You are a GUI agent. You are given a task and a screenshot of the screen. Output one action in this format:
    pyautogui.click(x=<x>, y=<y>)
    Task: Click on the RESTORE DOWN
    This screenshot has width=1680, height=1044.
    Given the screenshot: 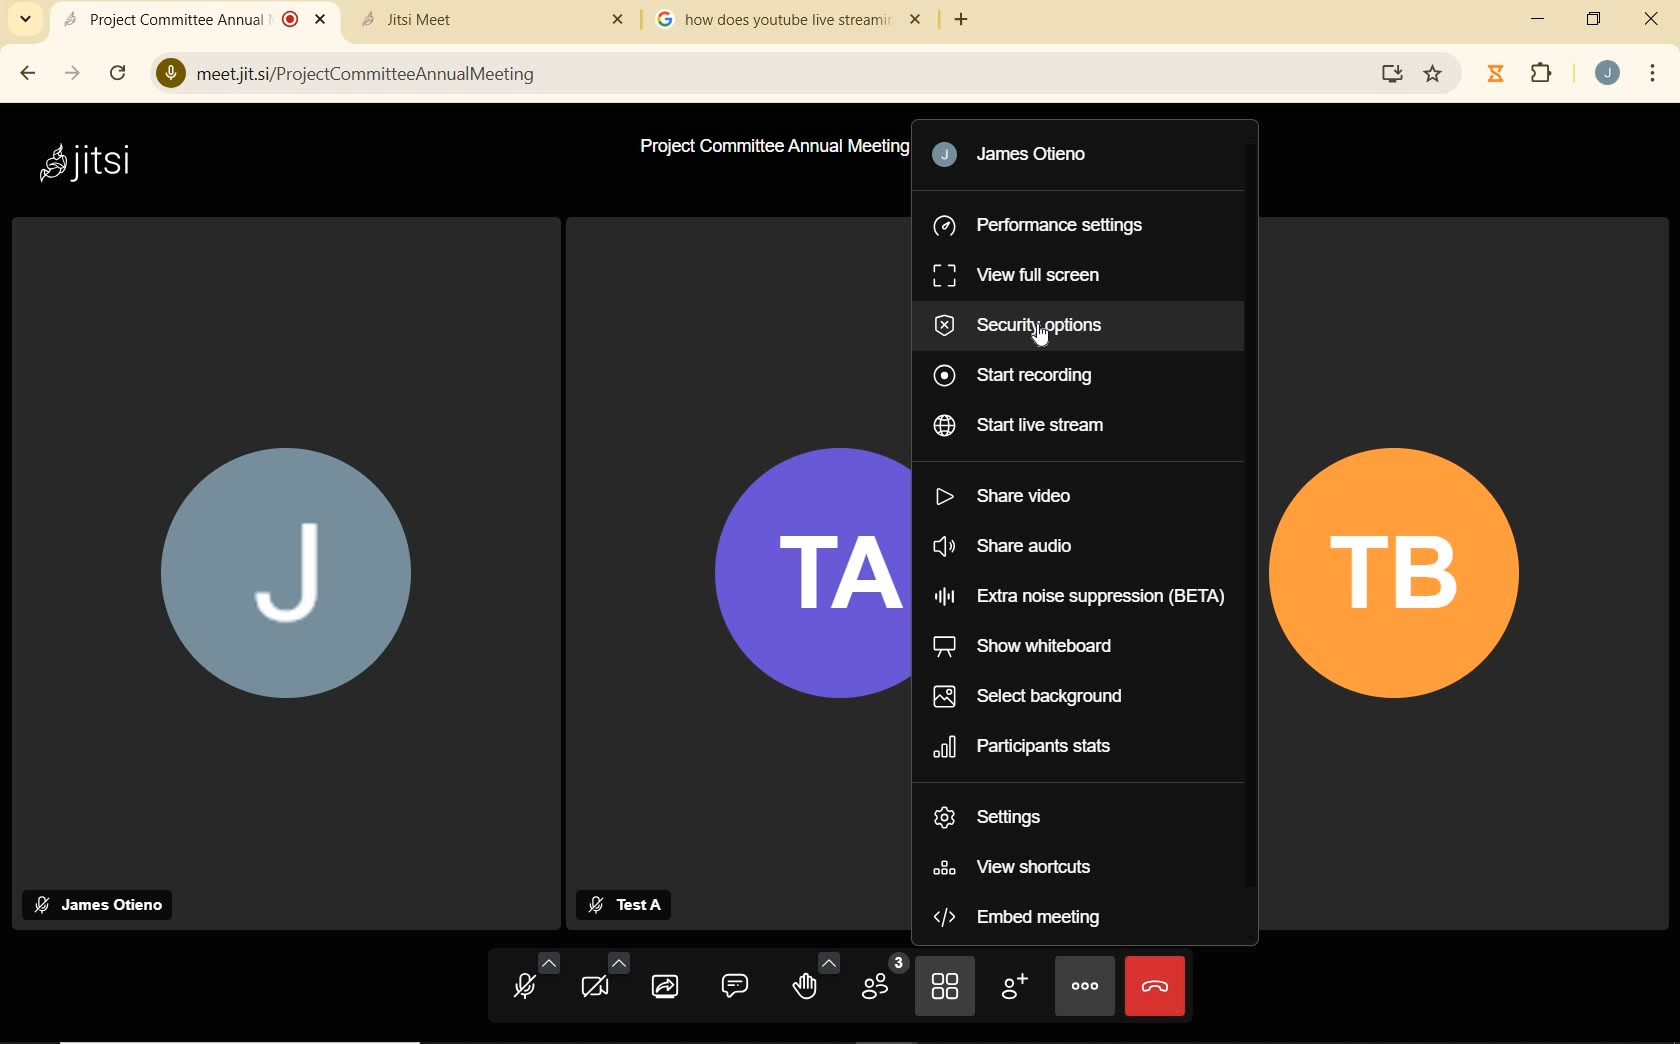 What is the action you would take?
    pyautogui.click(x=1593, y=19)
    